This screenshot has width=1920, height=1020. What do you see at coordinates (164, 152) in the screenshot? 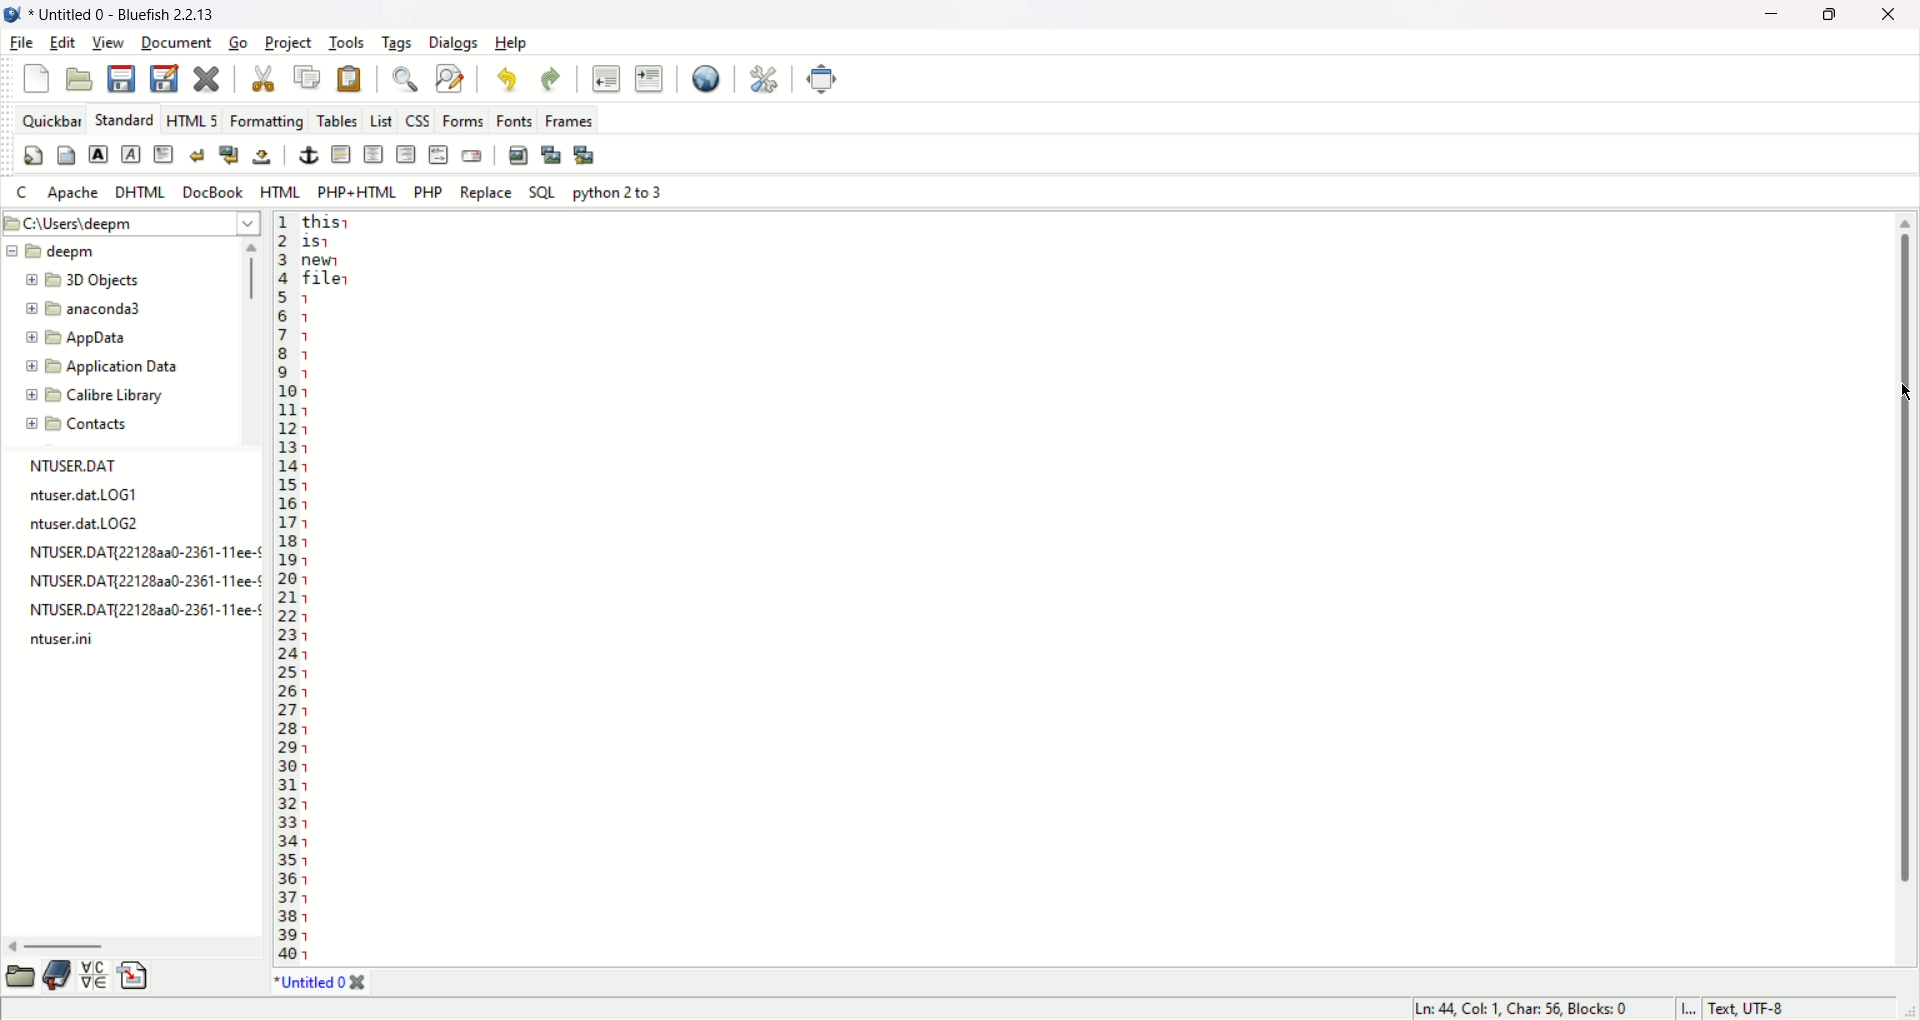
I see `paragraph` at bounding box center [164, 152].